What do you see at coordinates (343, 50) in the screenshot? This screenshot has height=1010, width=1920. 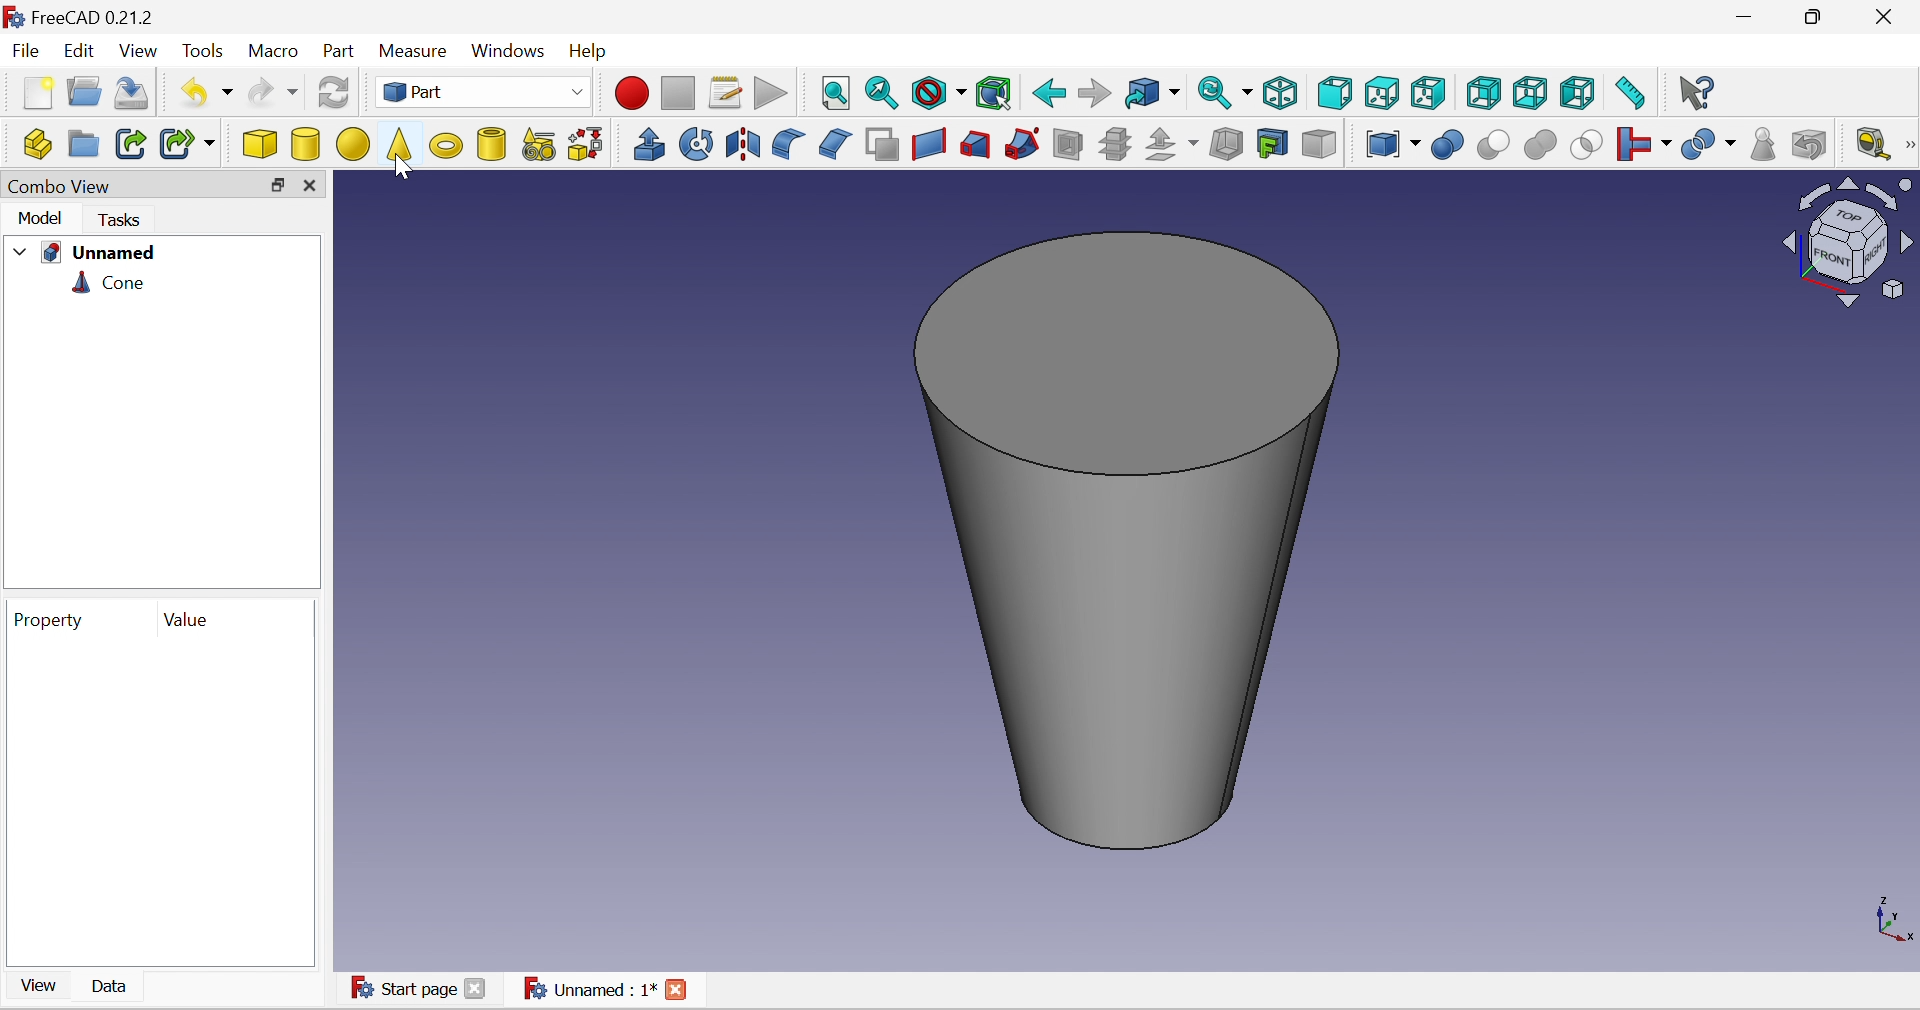 I see `Part` at bounding box center [343, 50].